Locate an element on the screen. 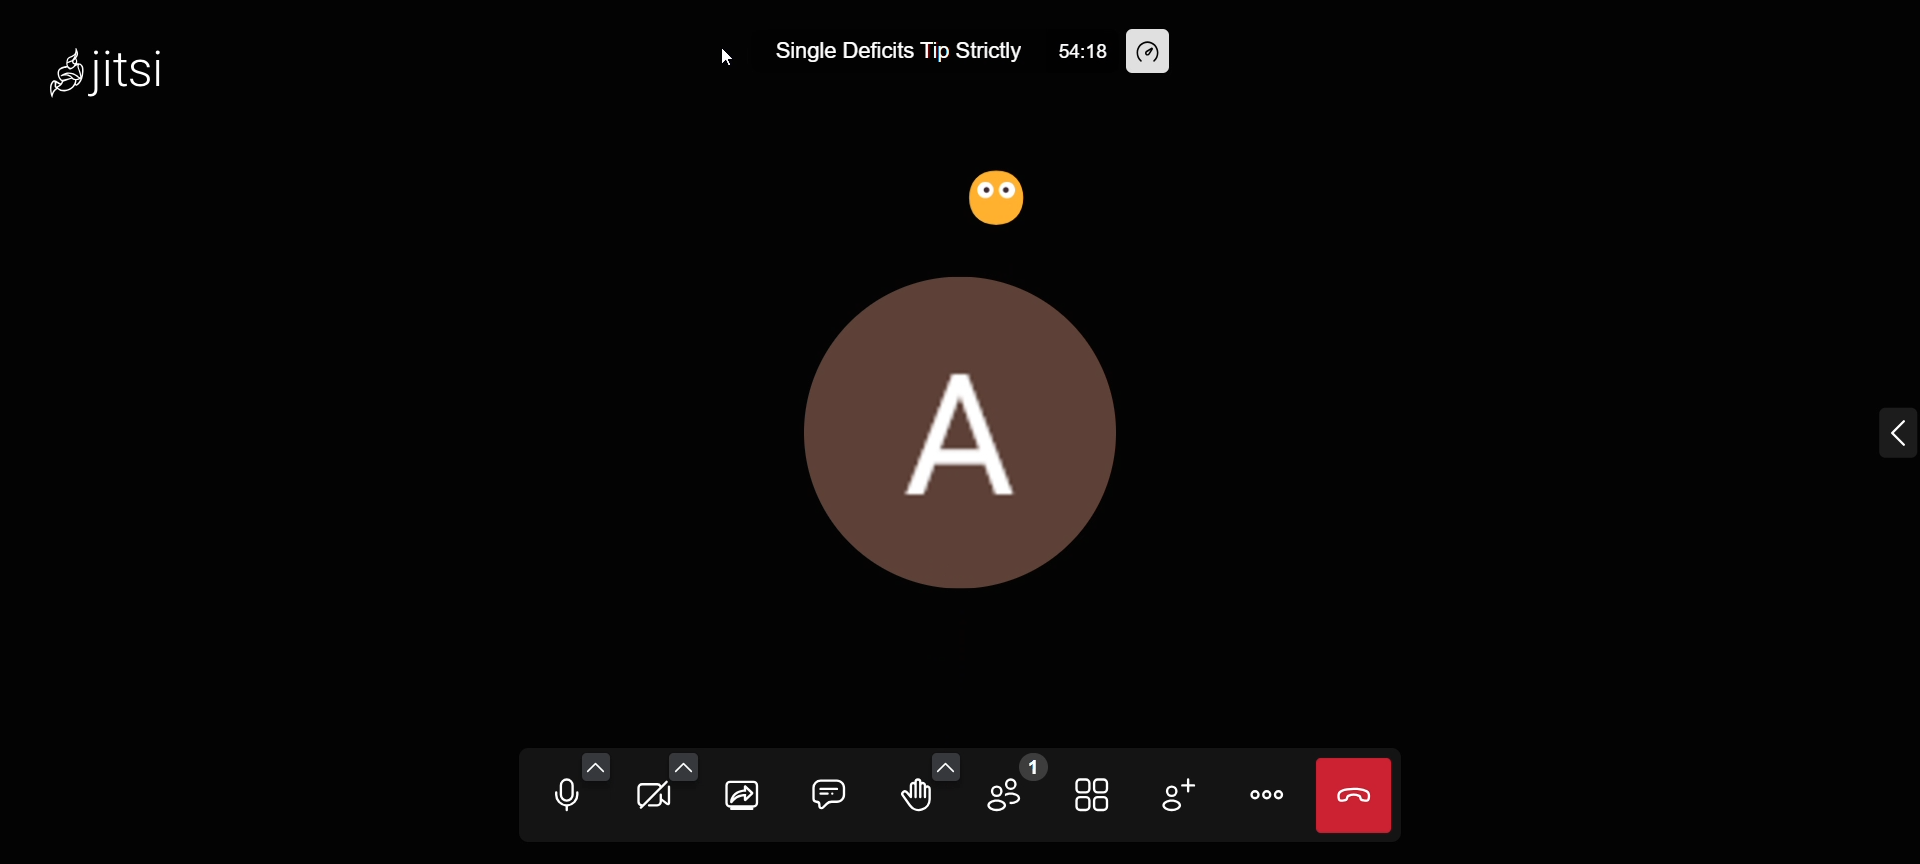 This screenshot has width=1920, height=864. more video setting is located at coordinates (682, 766).